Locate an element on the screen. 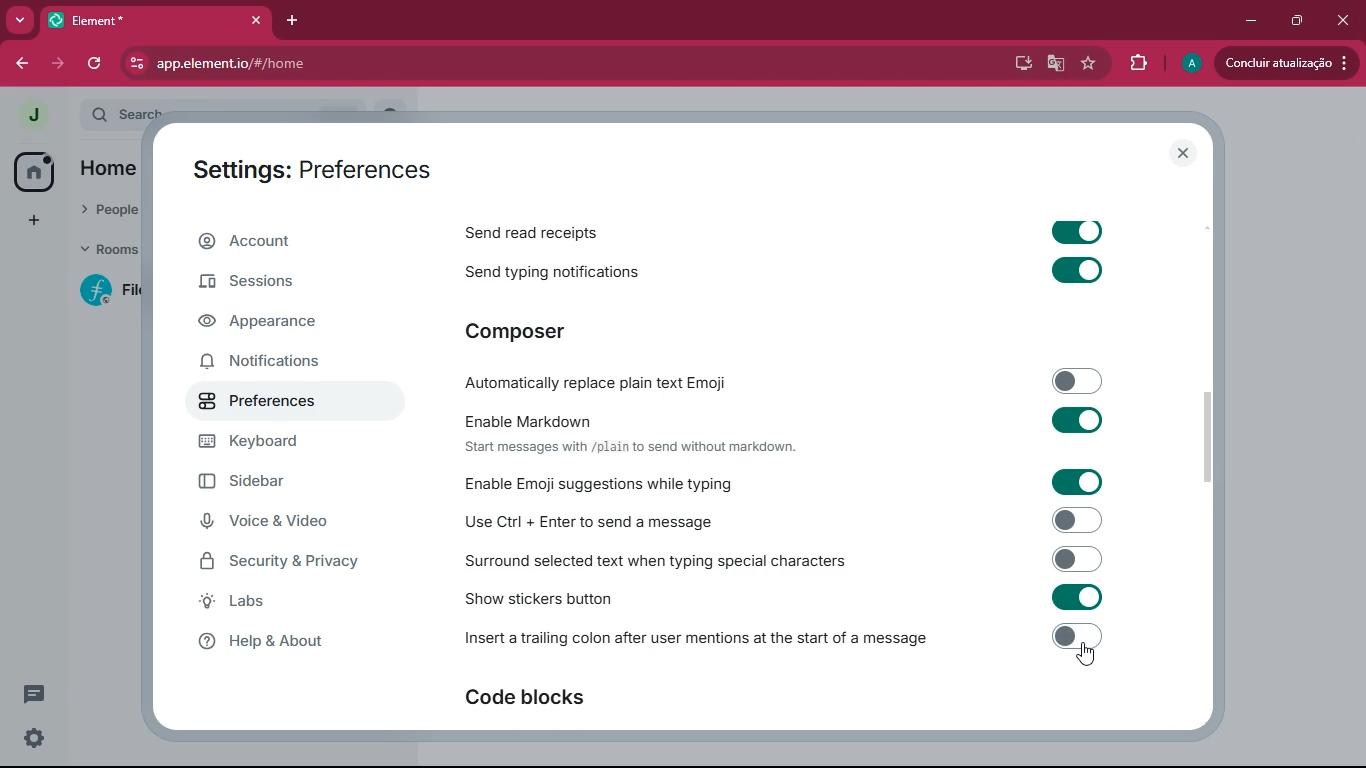 This screenshot has height=768, width=1366. Enable Emoji suggestions while typing is located at coordinates (789, 482).